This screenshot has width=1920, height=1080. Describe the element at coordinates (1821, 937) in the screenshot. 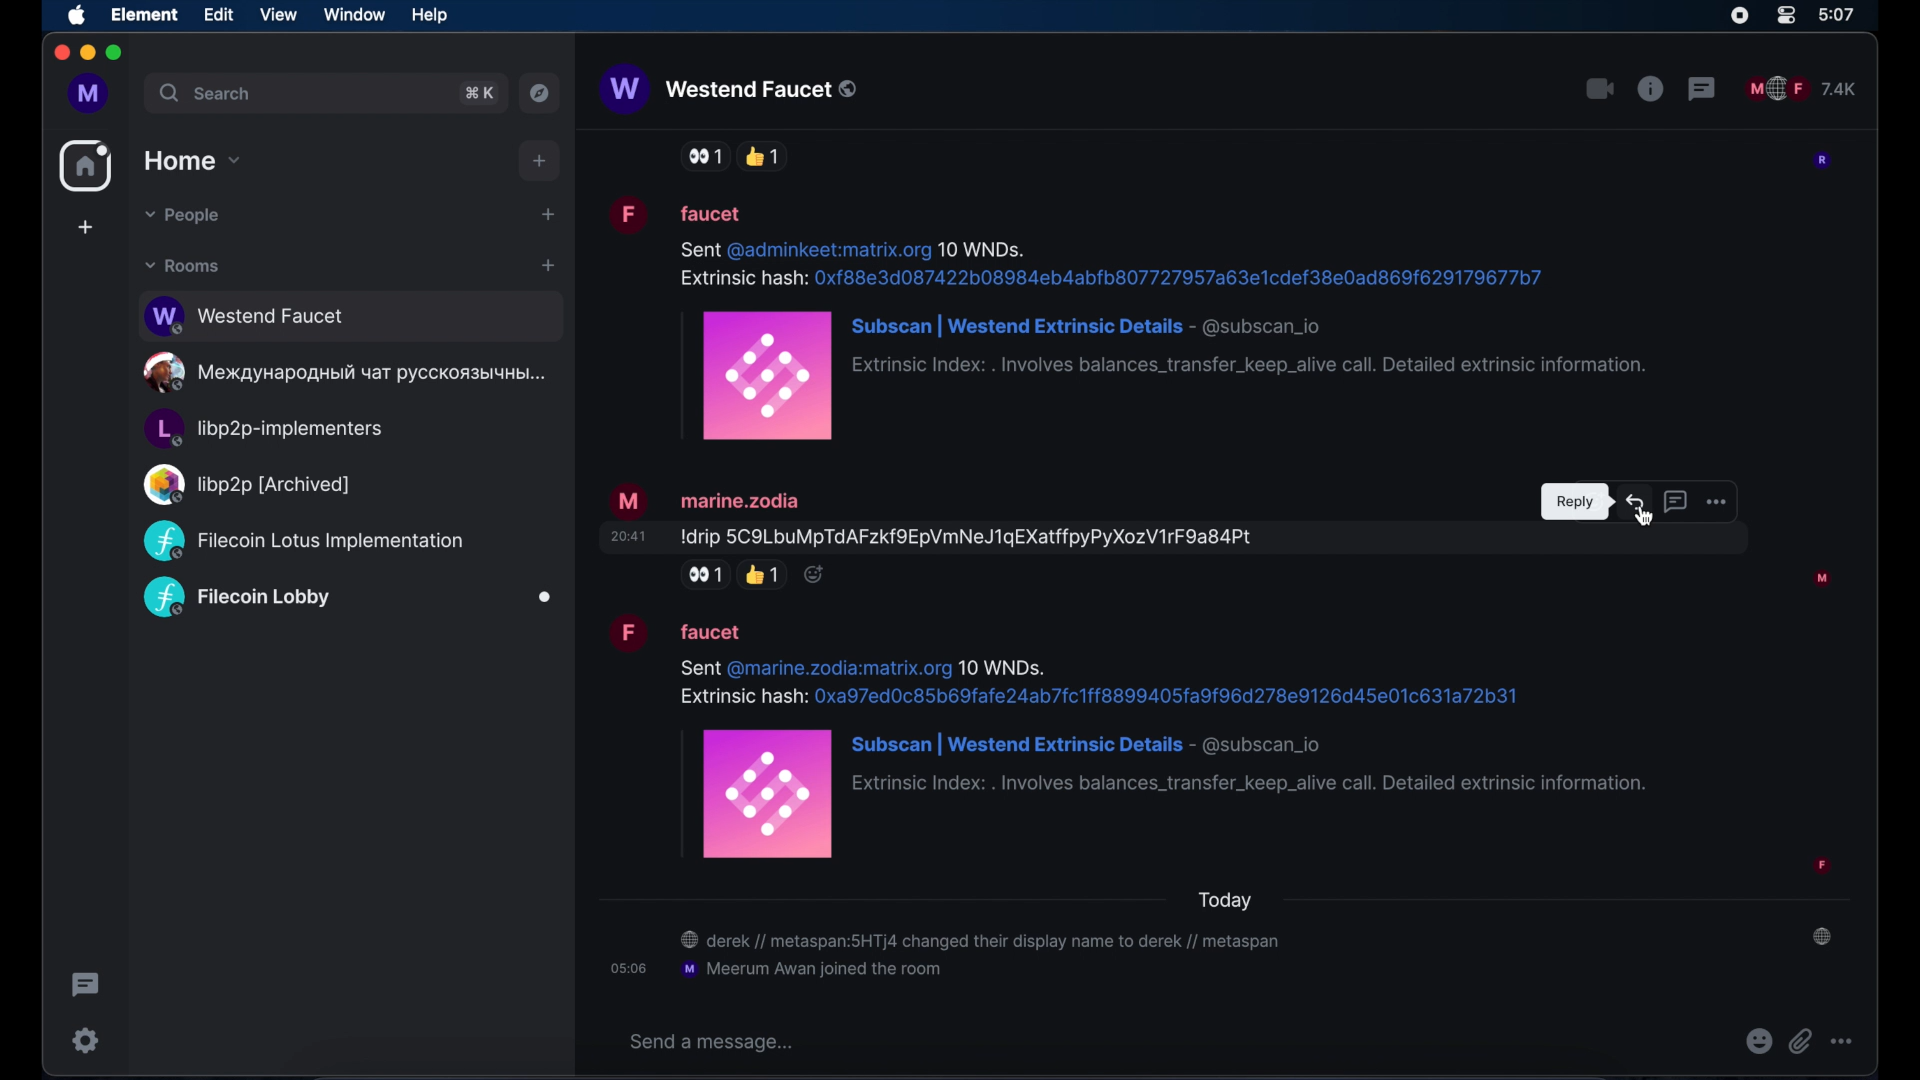

I see `public room notification` at that location.